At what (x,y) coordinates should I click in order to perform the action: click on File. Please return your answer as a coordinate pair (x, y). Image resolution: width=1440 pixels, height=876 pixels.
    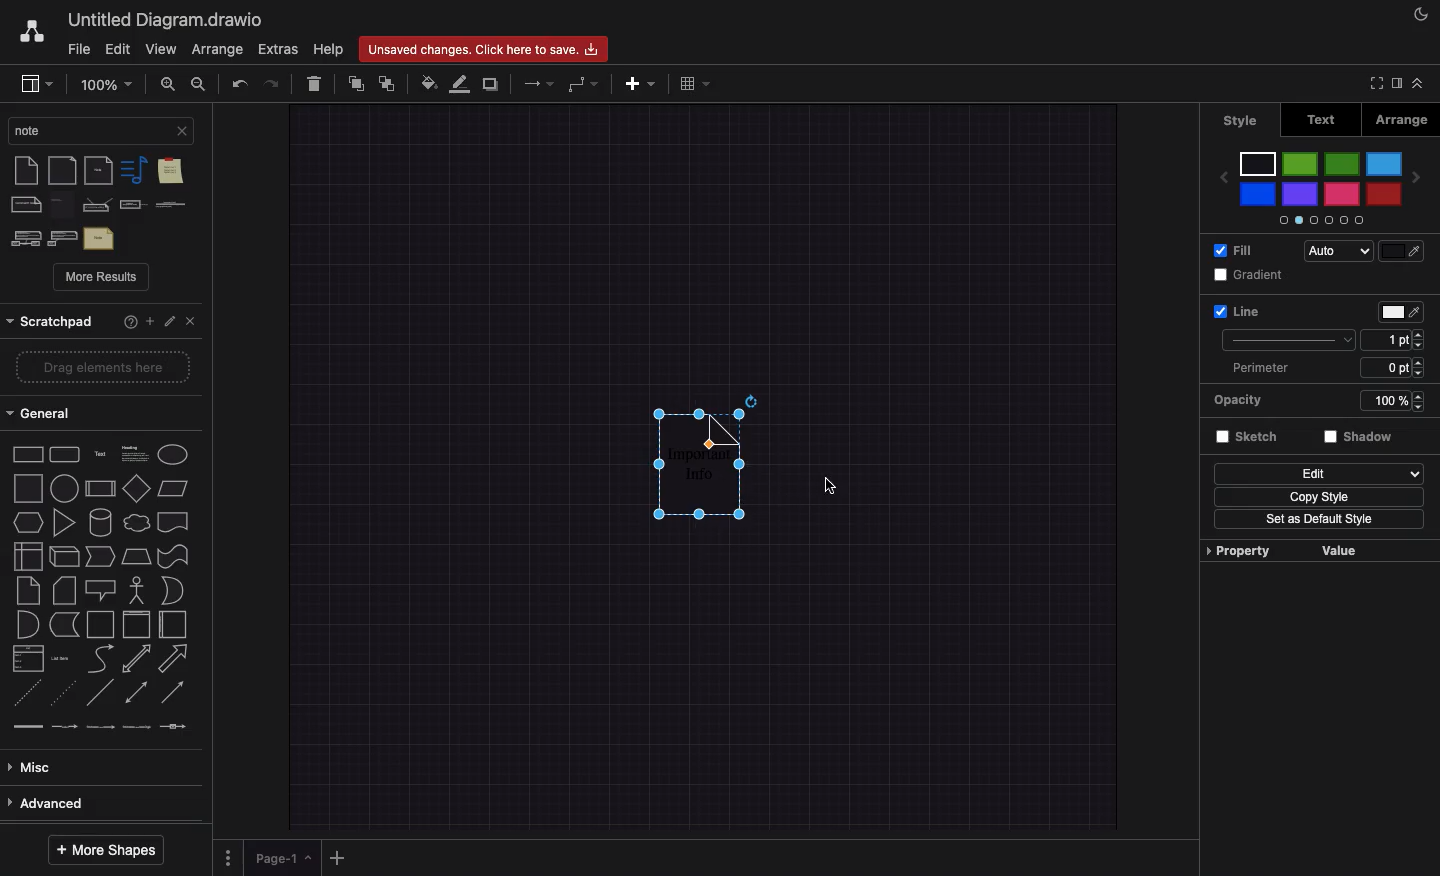
    Looking at the image, I should click on (79, 50).